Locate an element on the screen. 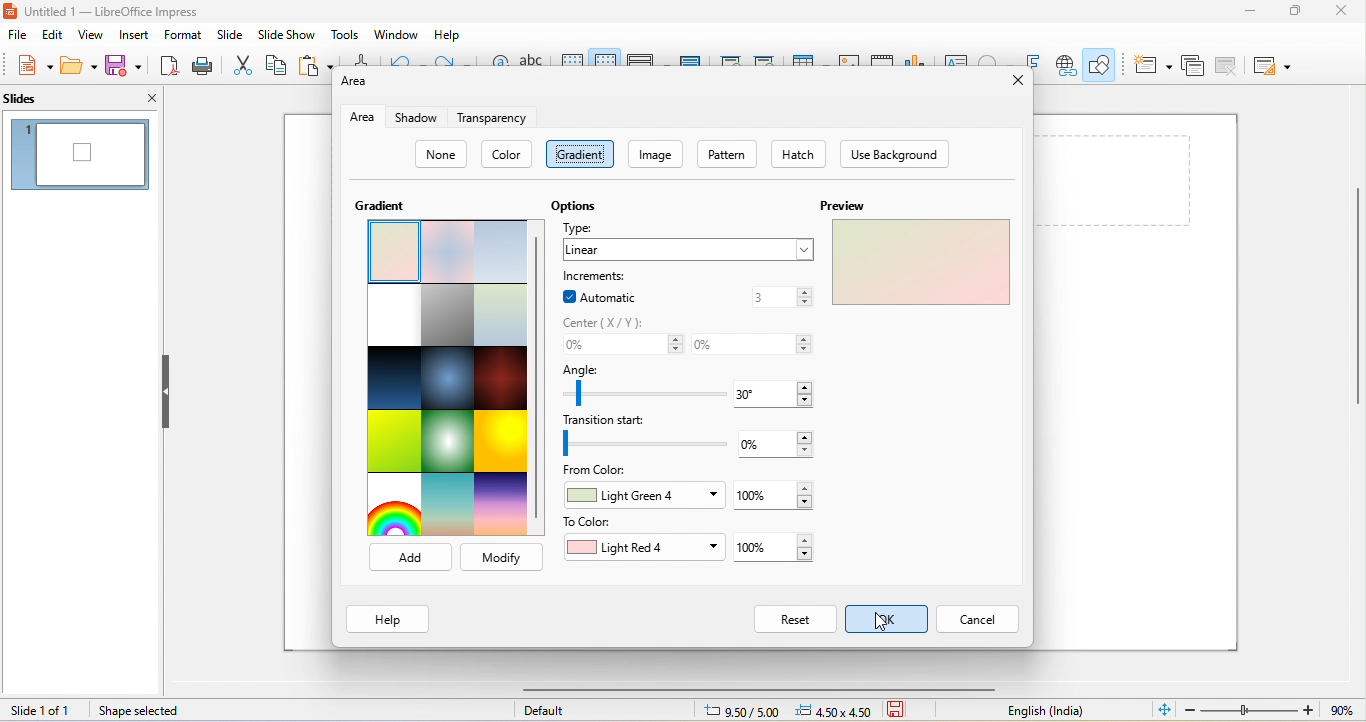 Image resolution: width=1366 pixels, height=722 pixels. layout is located at coordinates (1273, 67).